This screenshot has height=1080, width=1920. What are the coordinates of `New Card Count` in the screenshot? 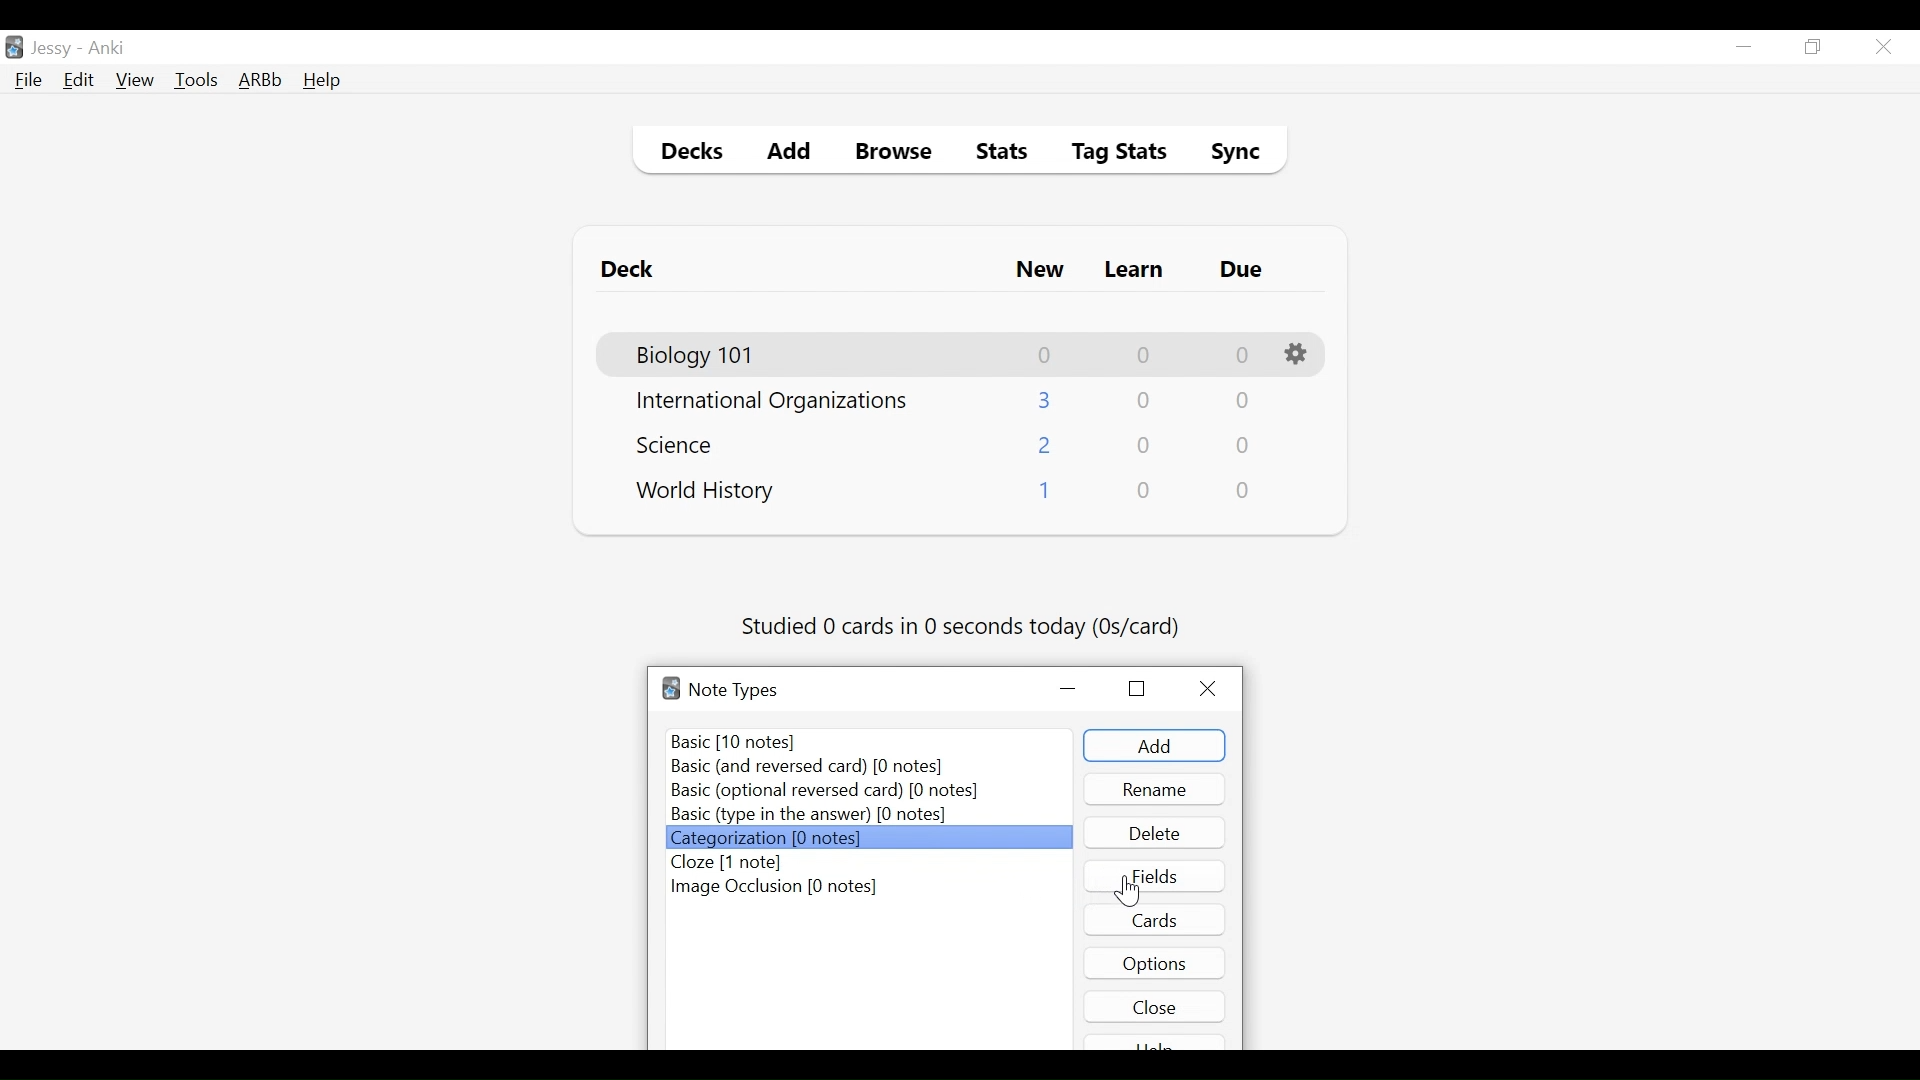 It's located at (1046, 447).